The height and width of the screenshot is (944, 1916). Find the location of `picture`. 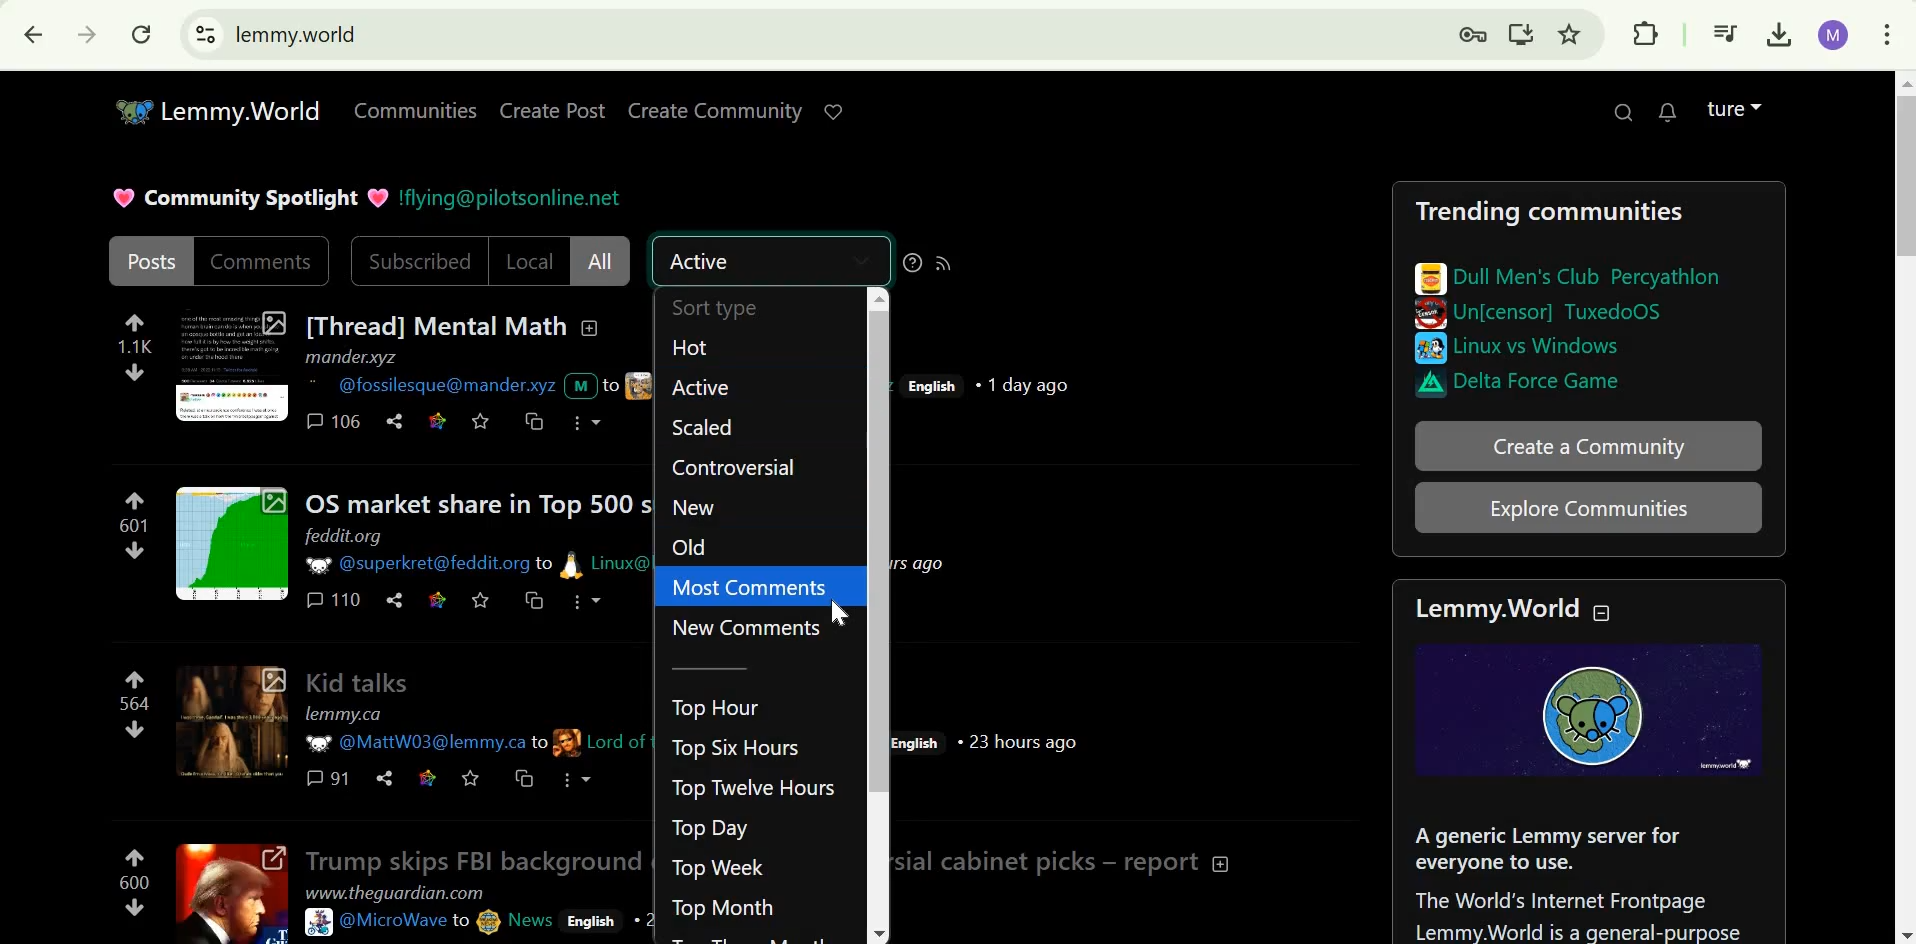

picture is located at coordinates (572, 563).